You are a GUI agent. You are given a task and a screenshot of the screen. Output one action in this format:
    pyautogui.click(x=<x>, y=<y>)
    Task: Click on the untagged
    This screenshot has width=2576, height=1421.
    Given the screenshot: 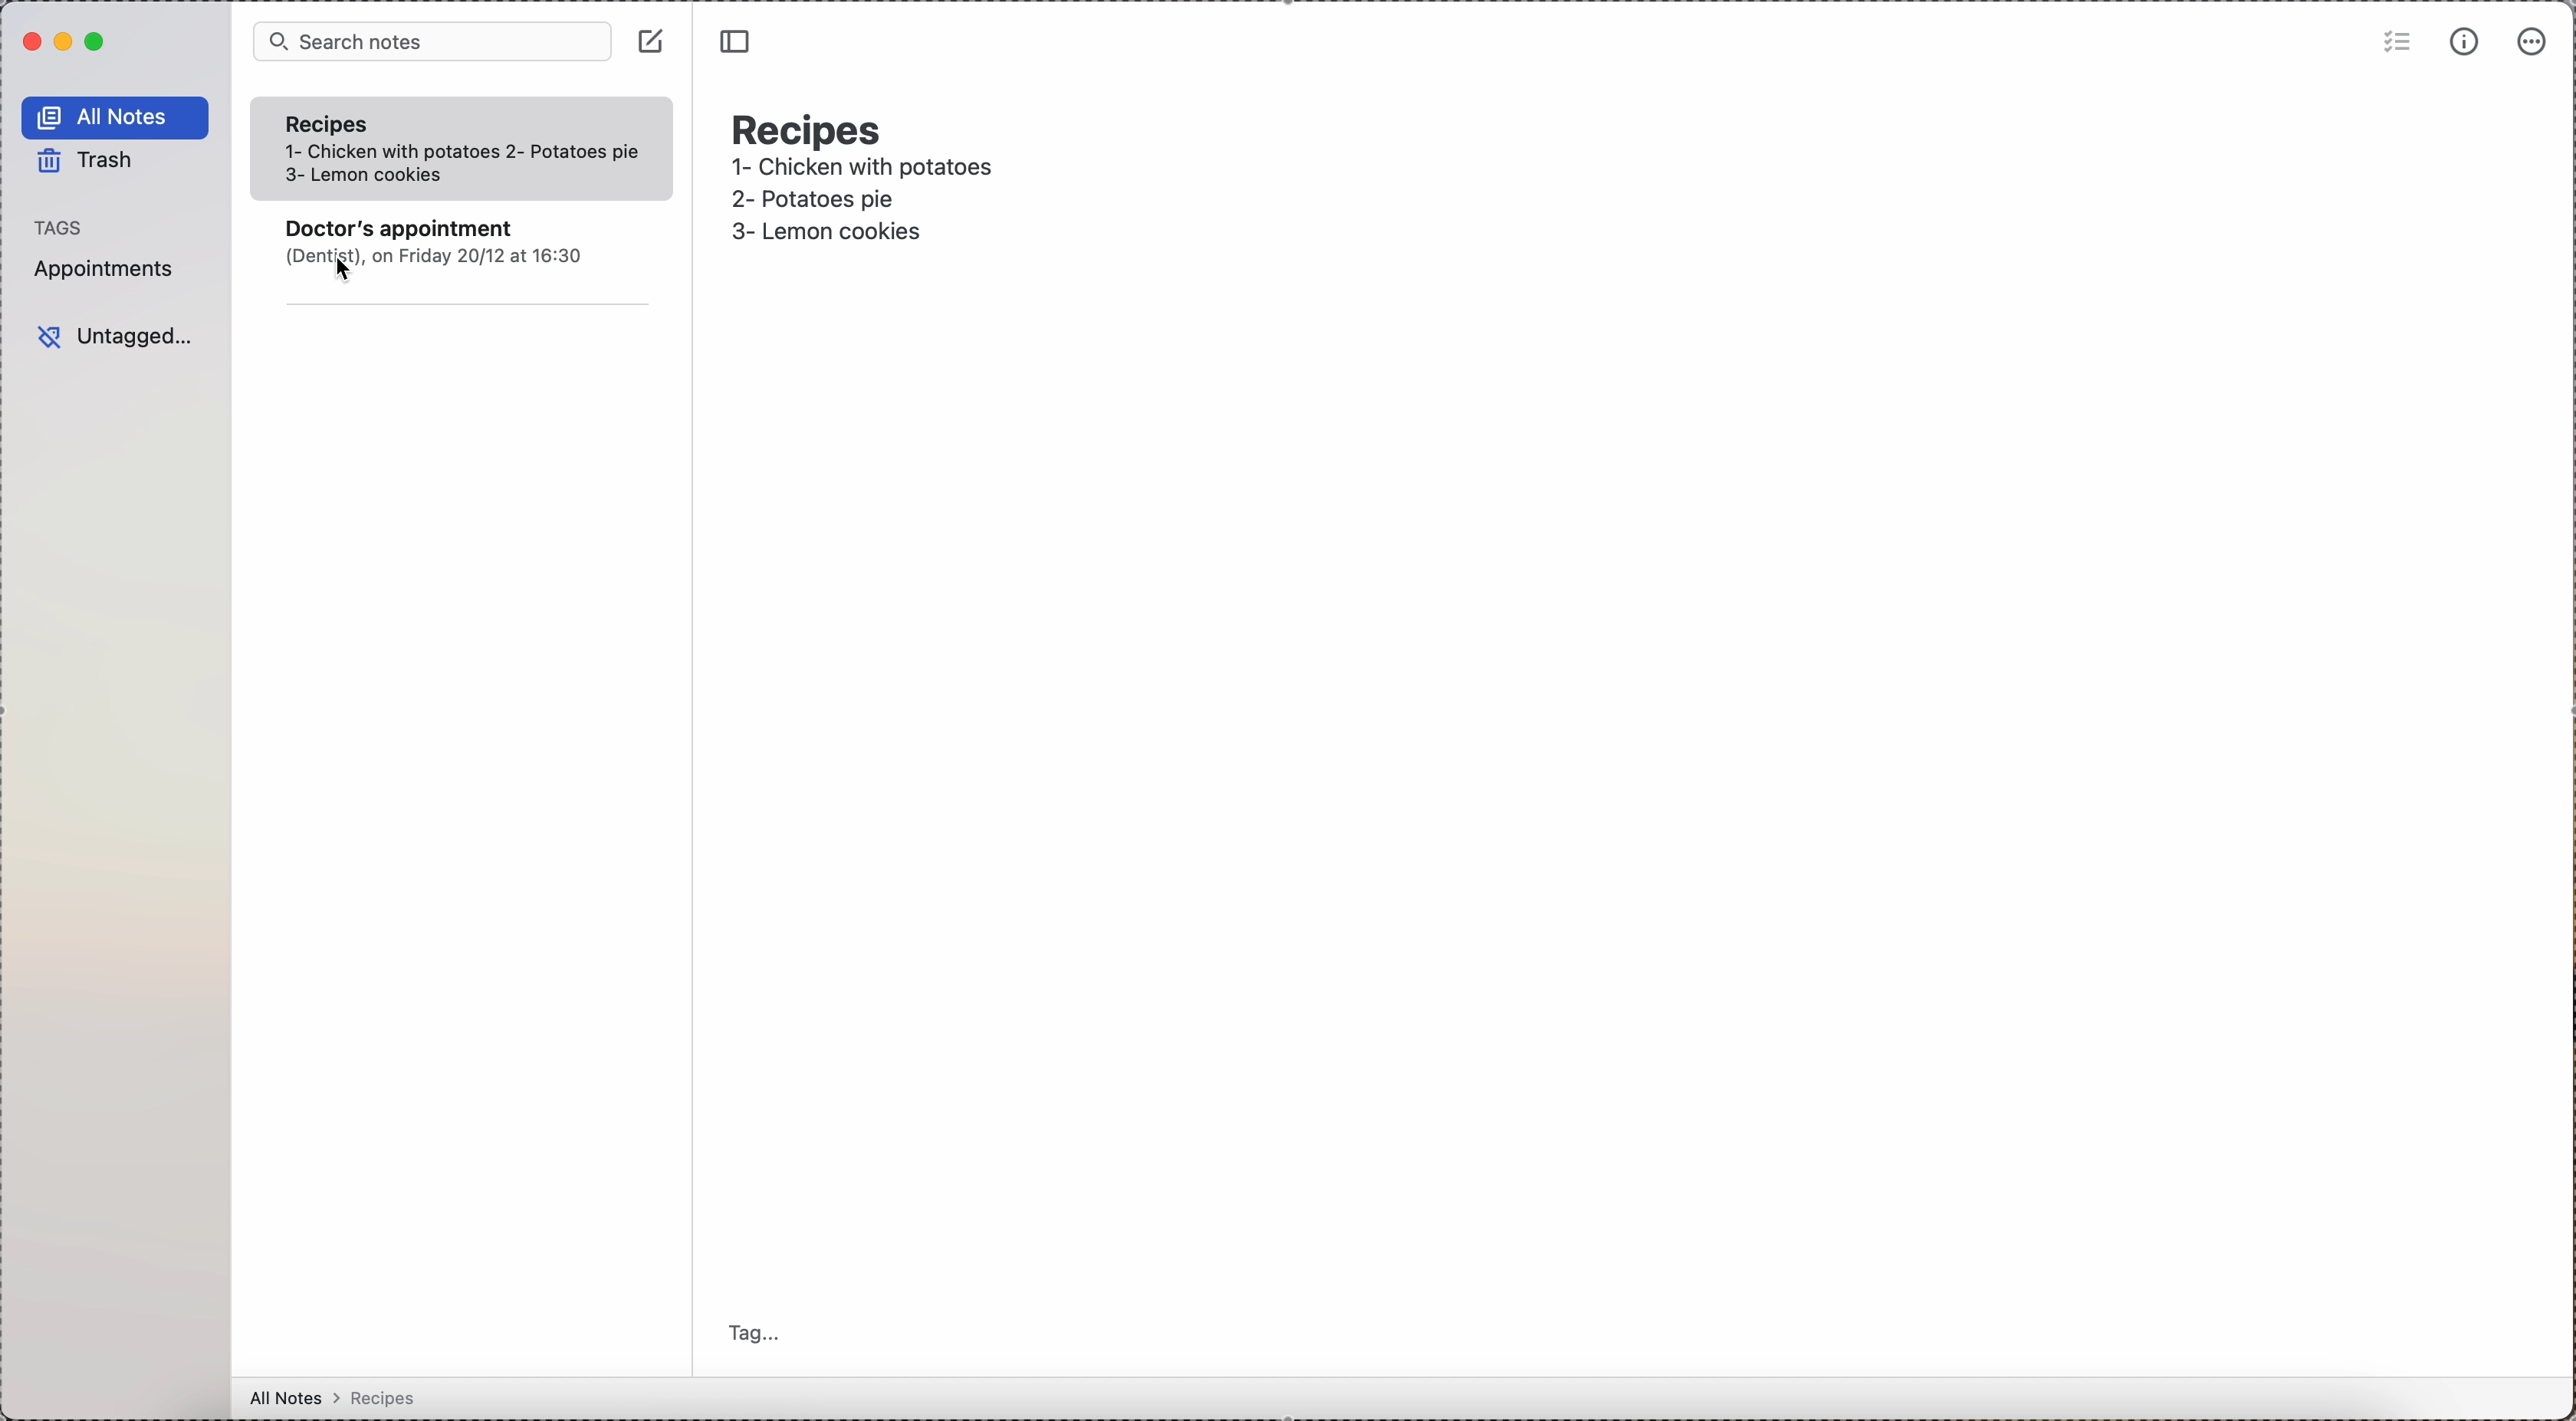 What is the action you would take?
    pyautogui.click(x=114, y=333)
    